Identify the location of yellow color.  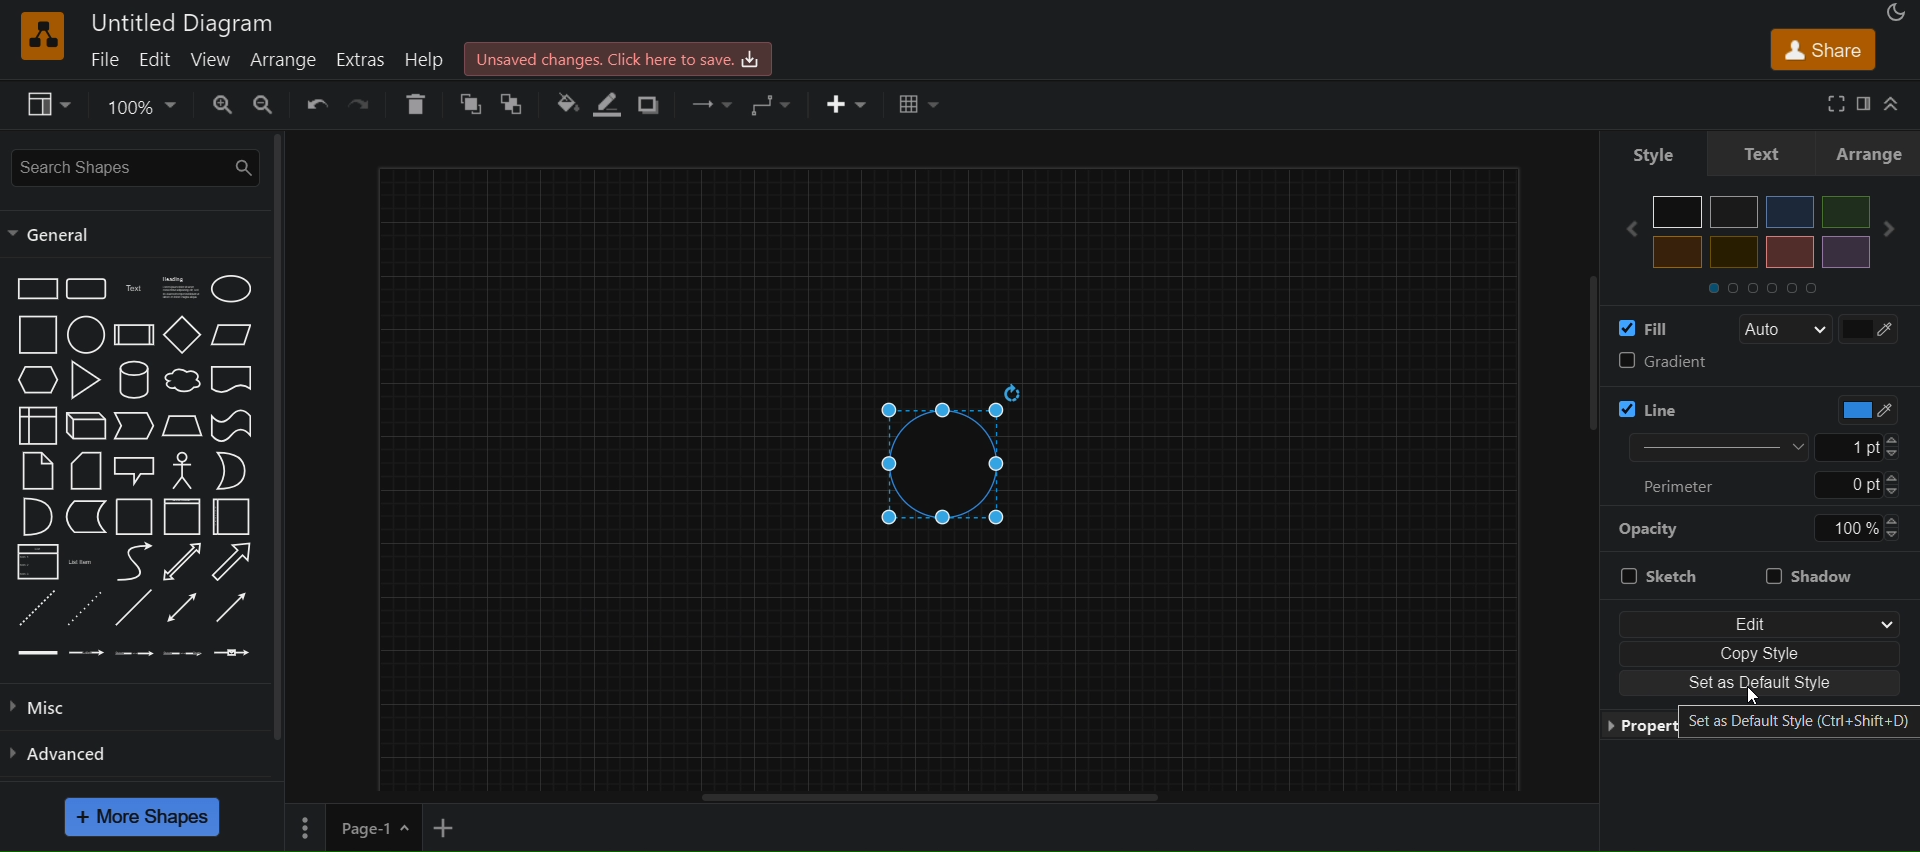
(1678, 252).